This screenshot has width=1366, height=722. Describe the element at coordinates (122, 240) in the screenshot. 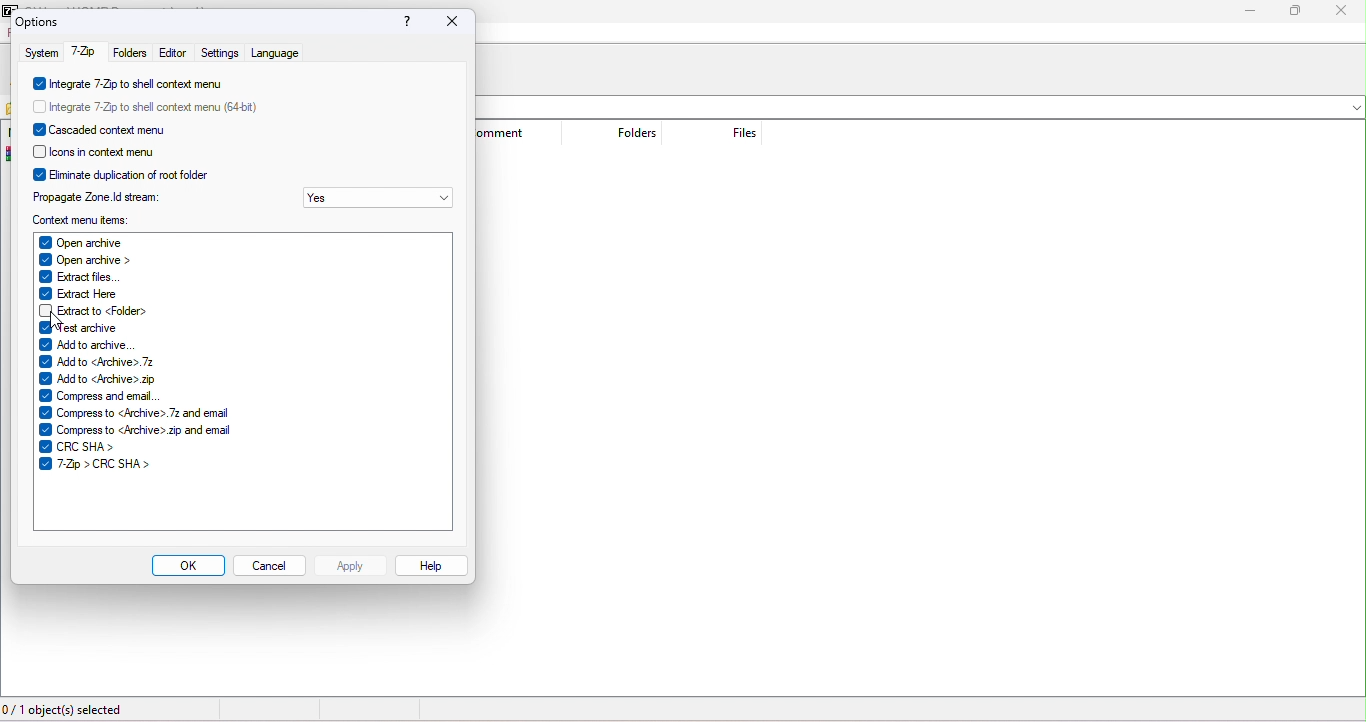

I see `open archive` at that location.